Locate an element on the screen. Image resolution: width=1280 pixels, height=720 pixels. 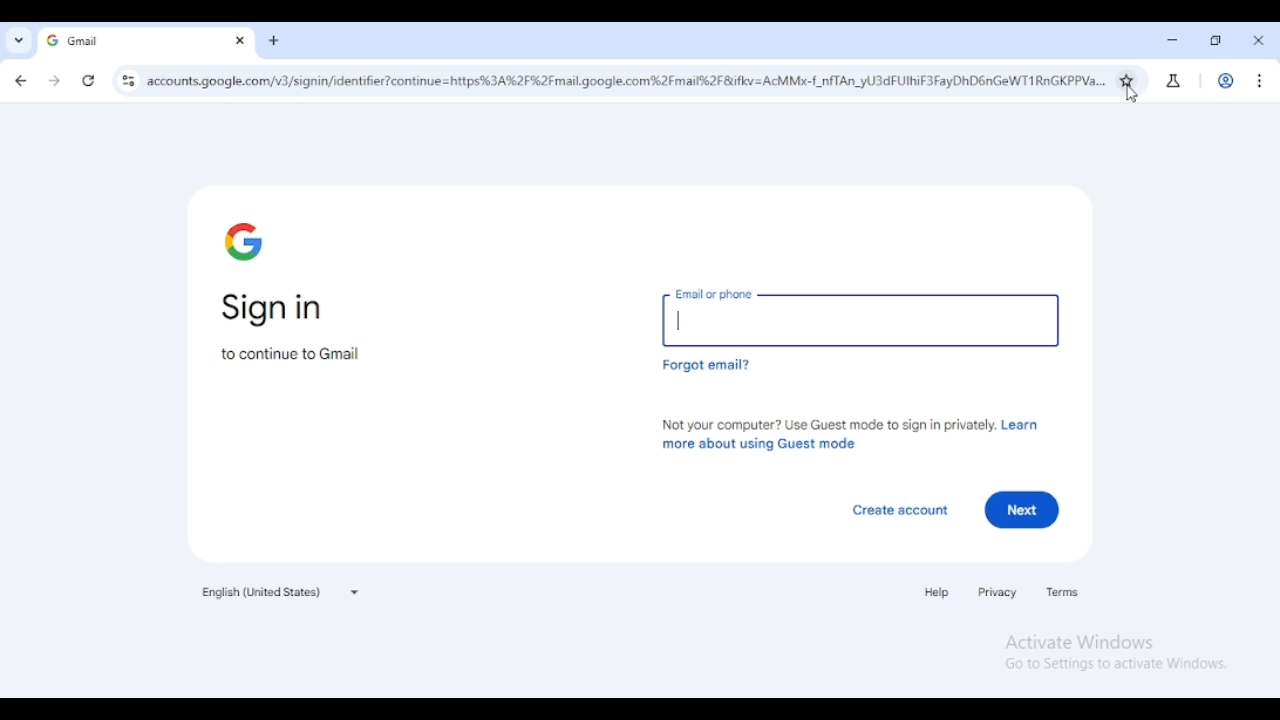
help is located at coordinates (937, 592).